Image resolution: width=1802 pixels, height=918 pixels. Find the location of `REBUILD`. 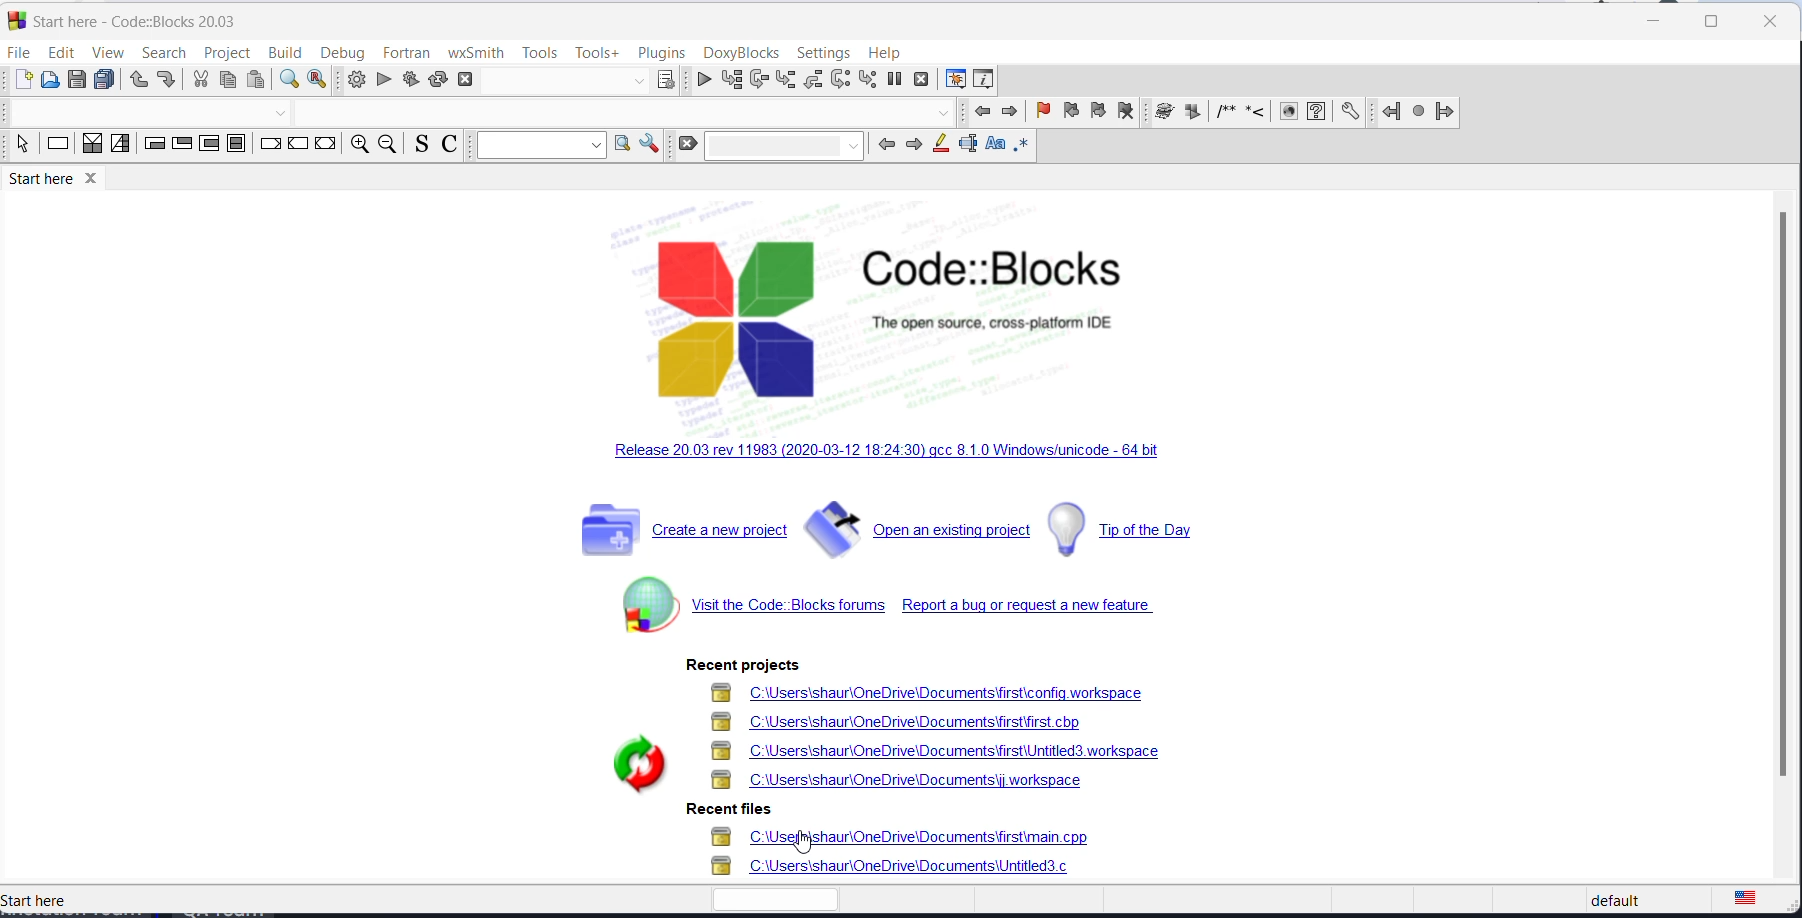

REBUILD is located at coordinates (438, 80).